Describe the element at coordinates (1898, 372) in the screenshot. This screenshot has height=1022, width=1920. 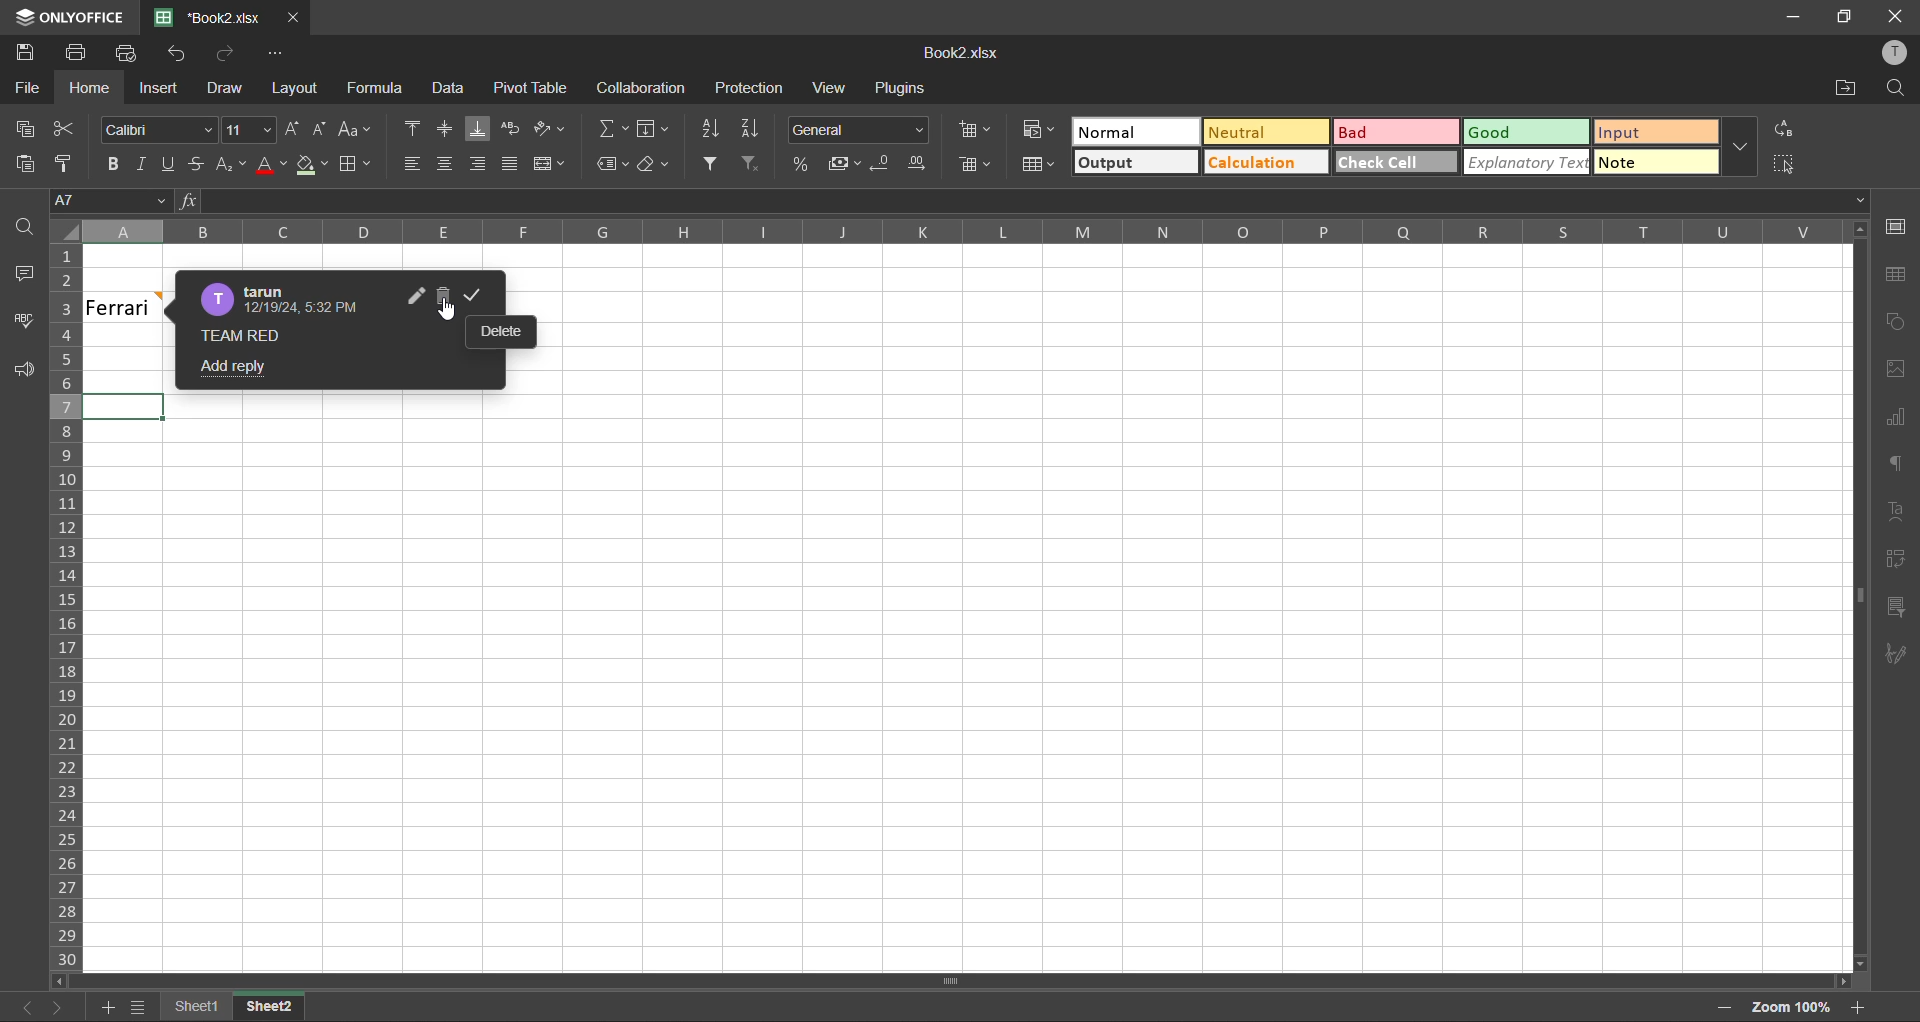
I see `images` at that location.